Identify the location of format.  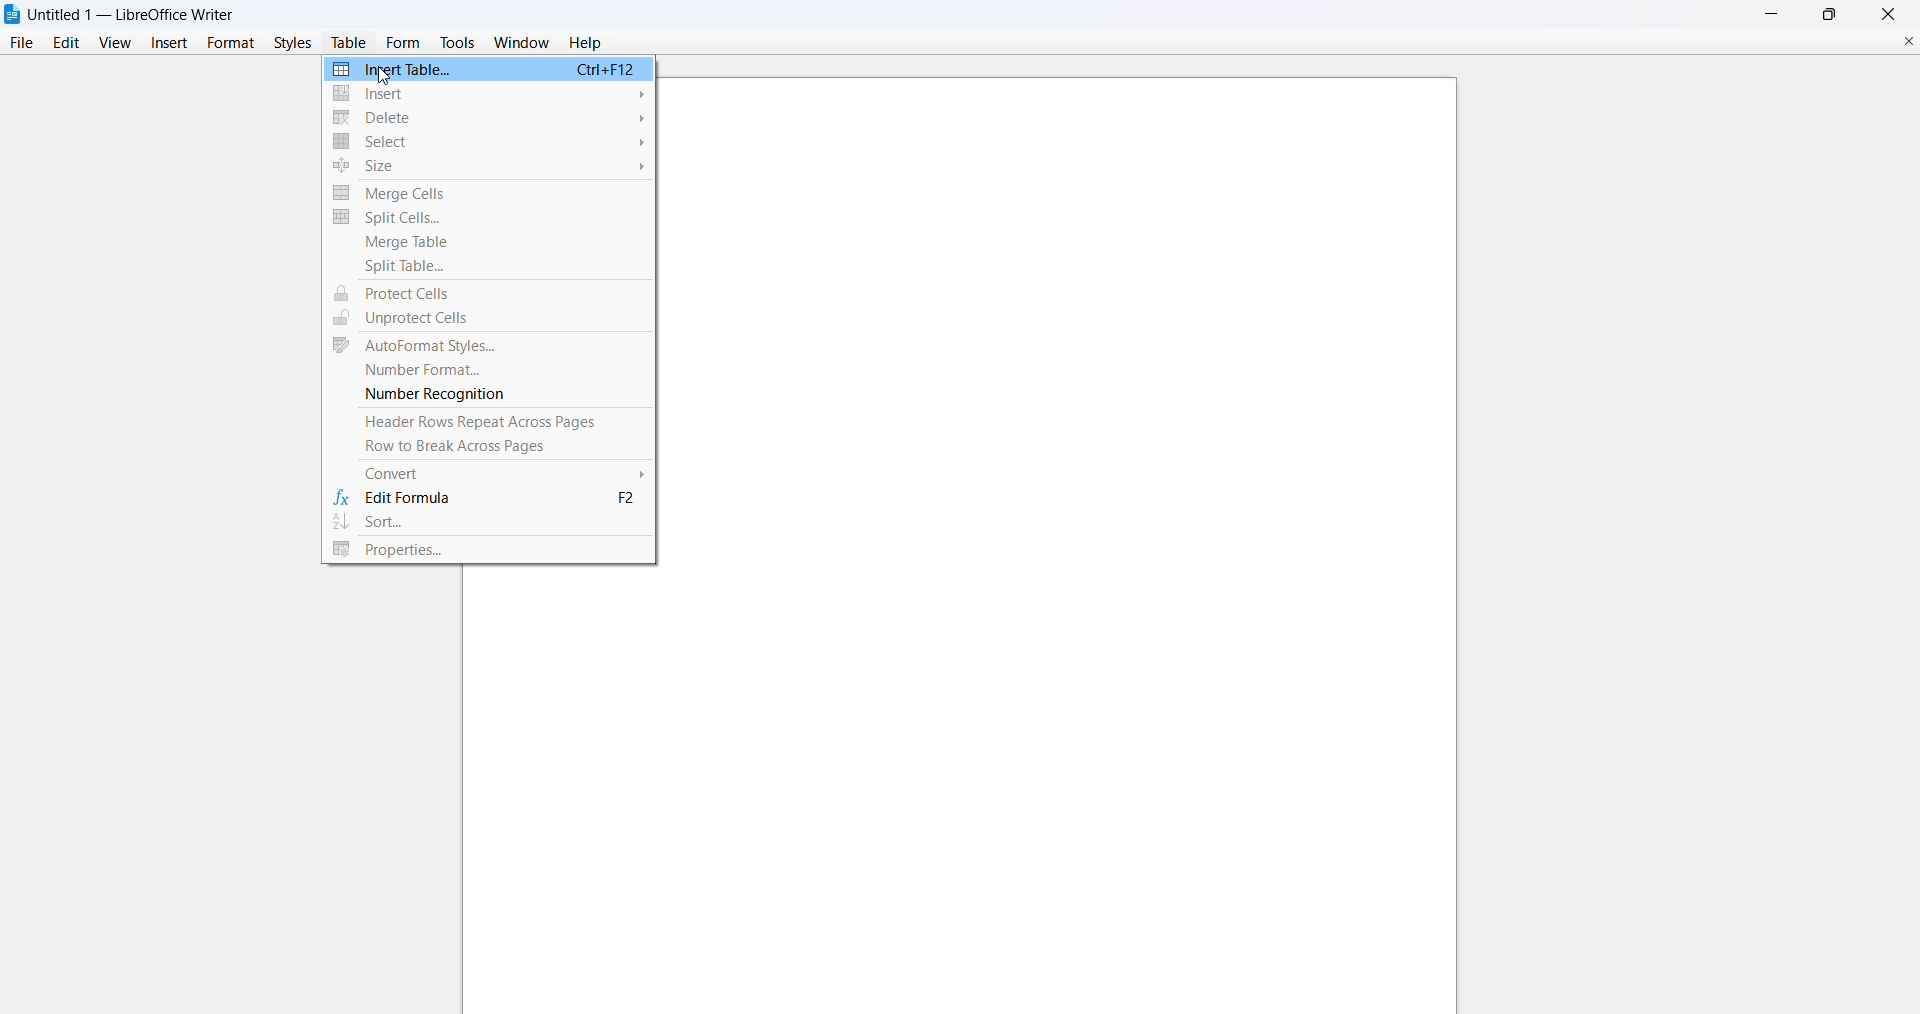
(227, 41).